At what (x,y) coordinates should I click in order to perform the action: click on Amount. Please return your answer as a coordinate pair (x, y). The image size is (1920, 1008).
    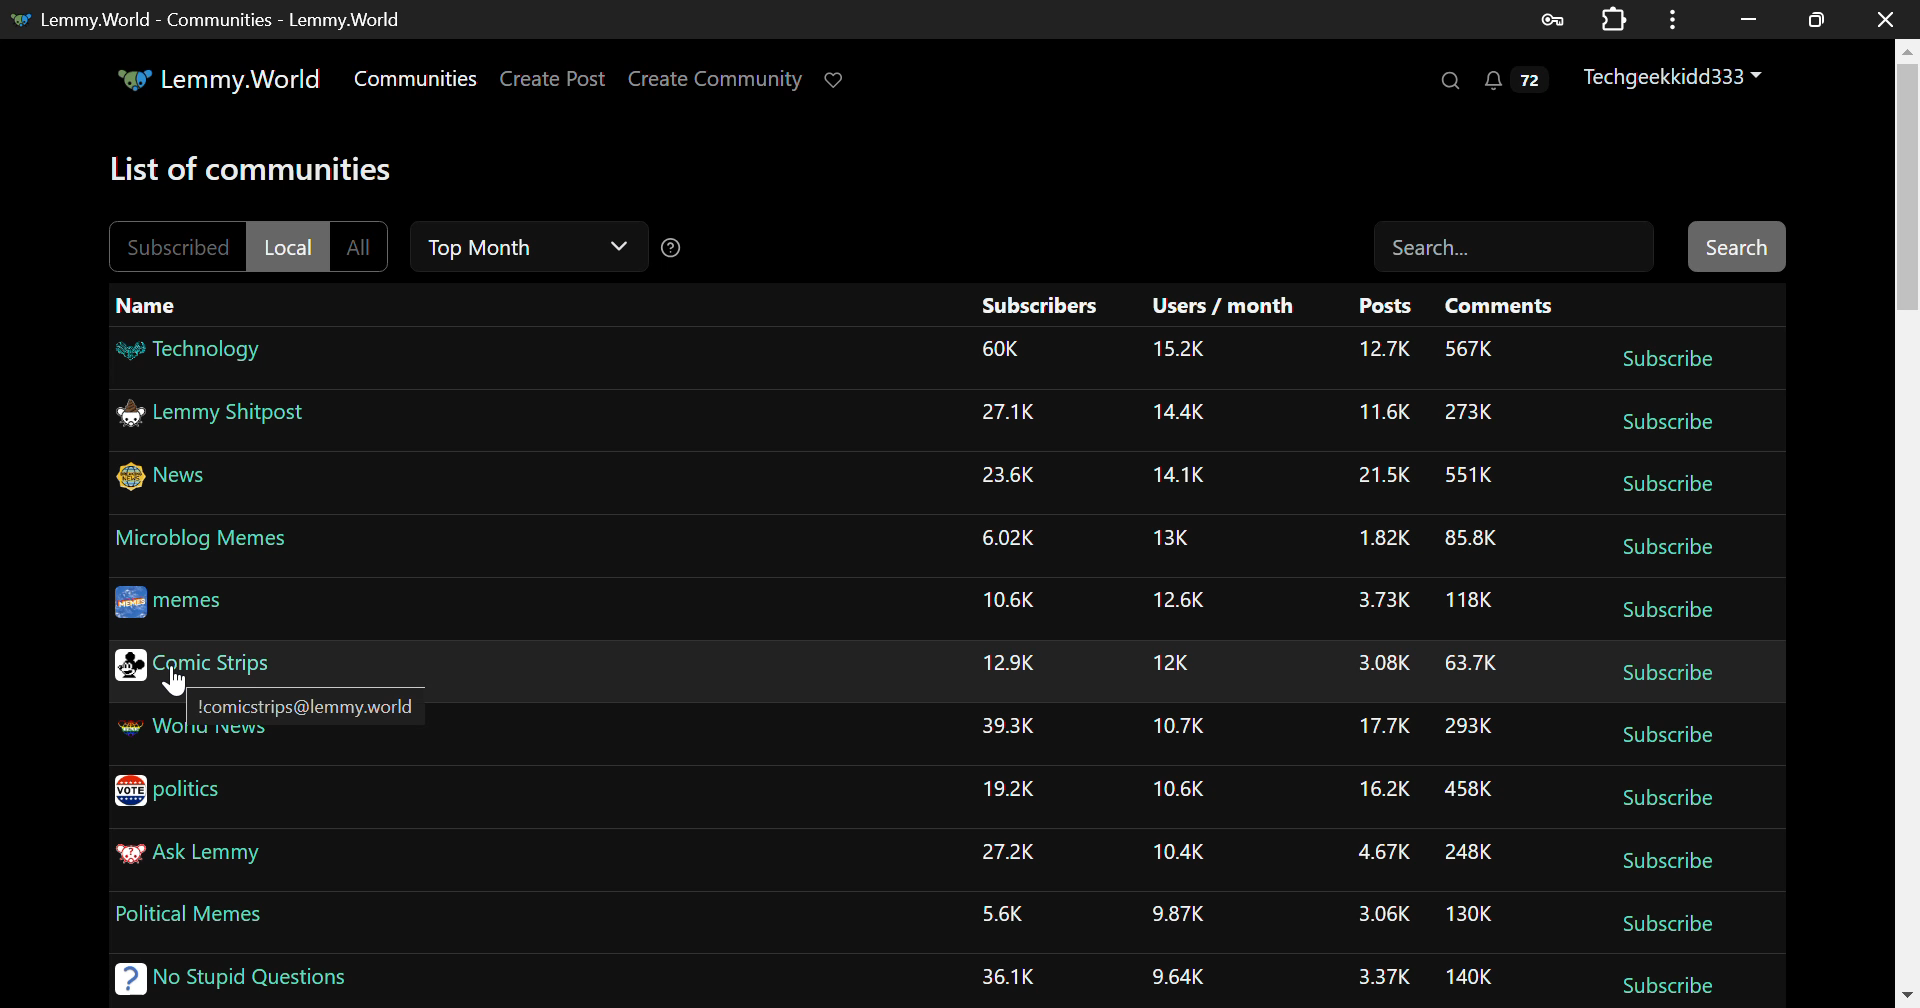
    Looking at the image, I should click on (1008, 536).